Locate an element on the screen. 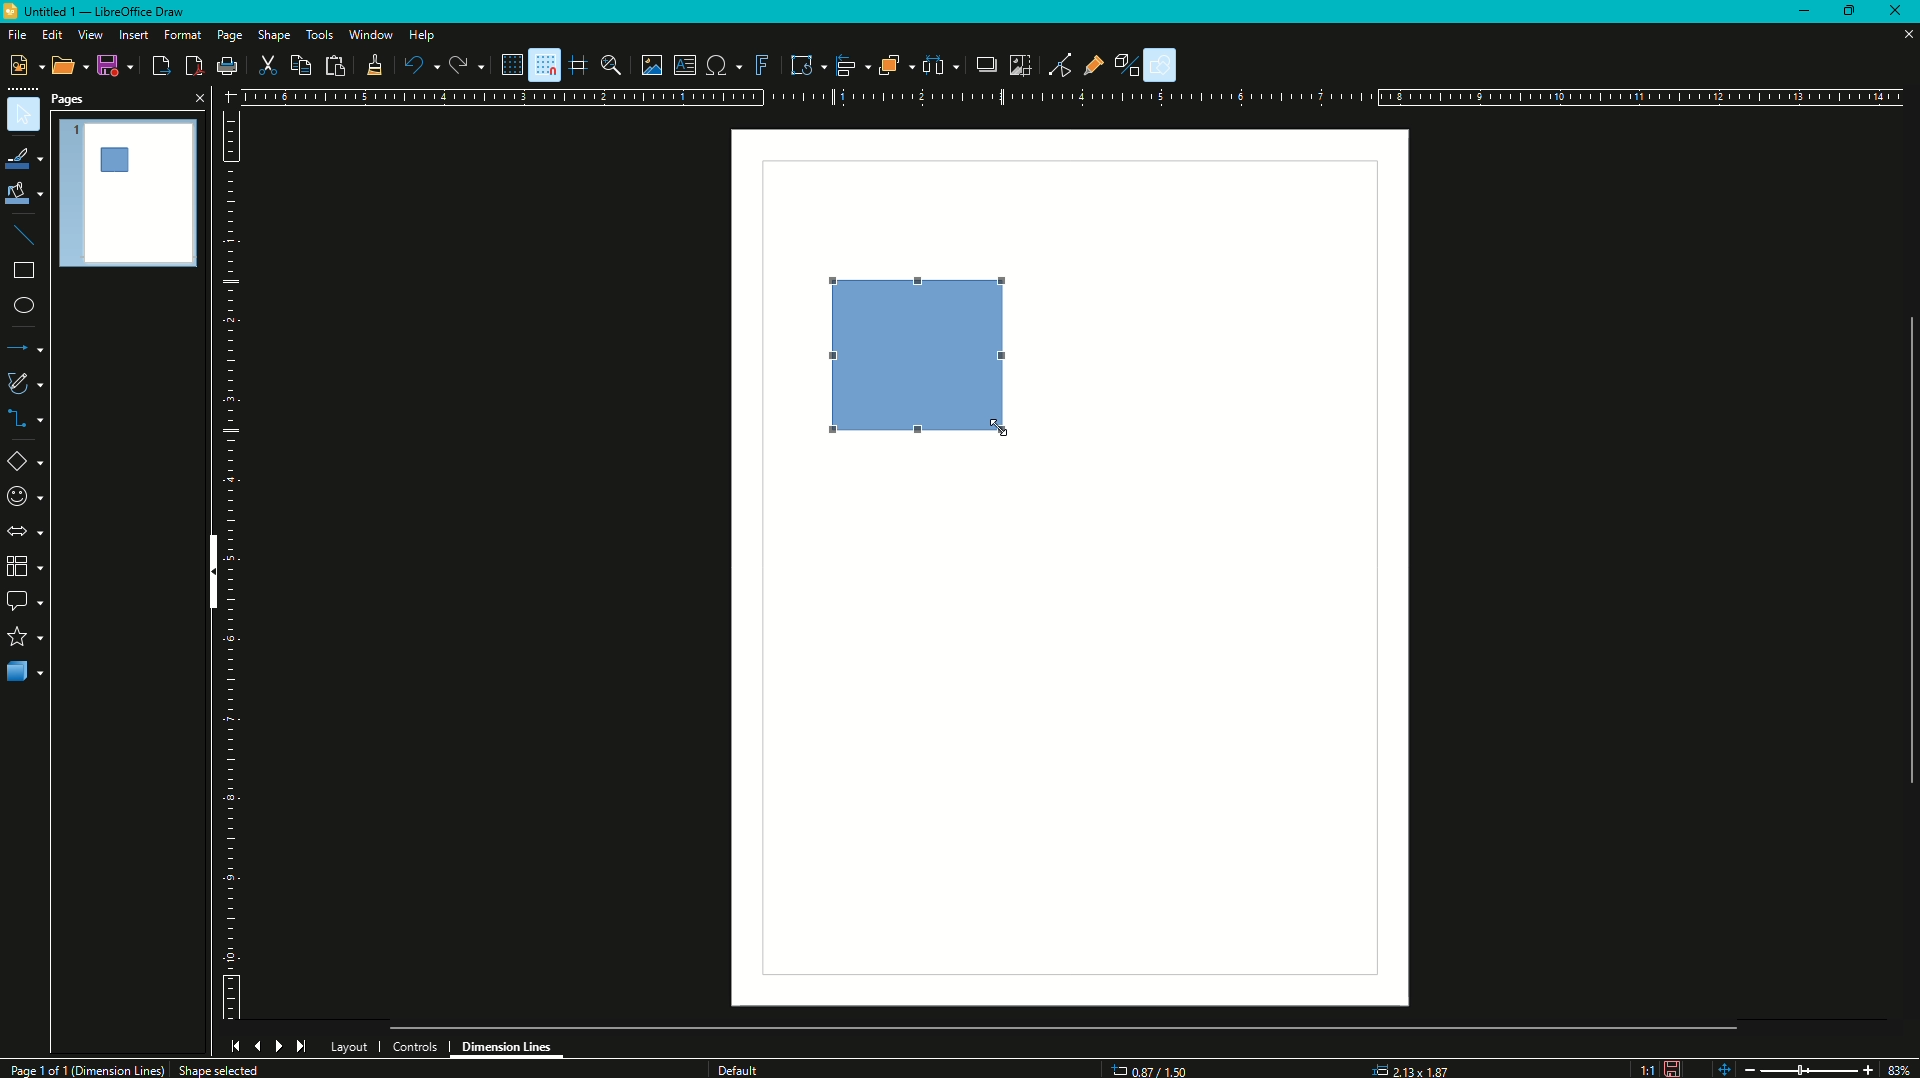  Stars and Banners is located at coordinates (25, 638).